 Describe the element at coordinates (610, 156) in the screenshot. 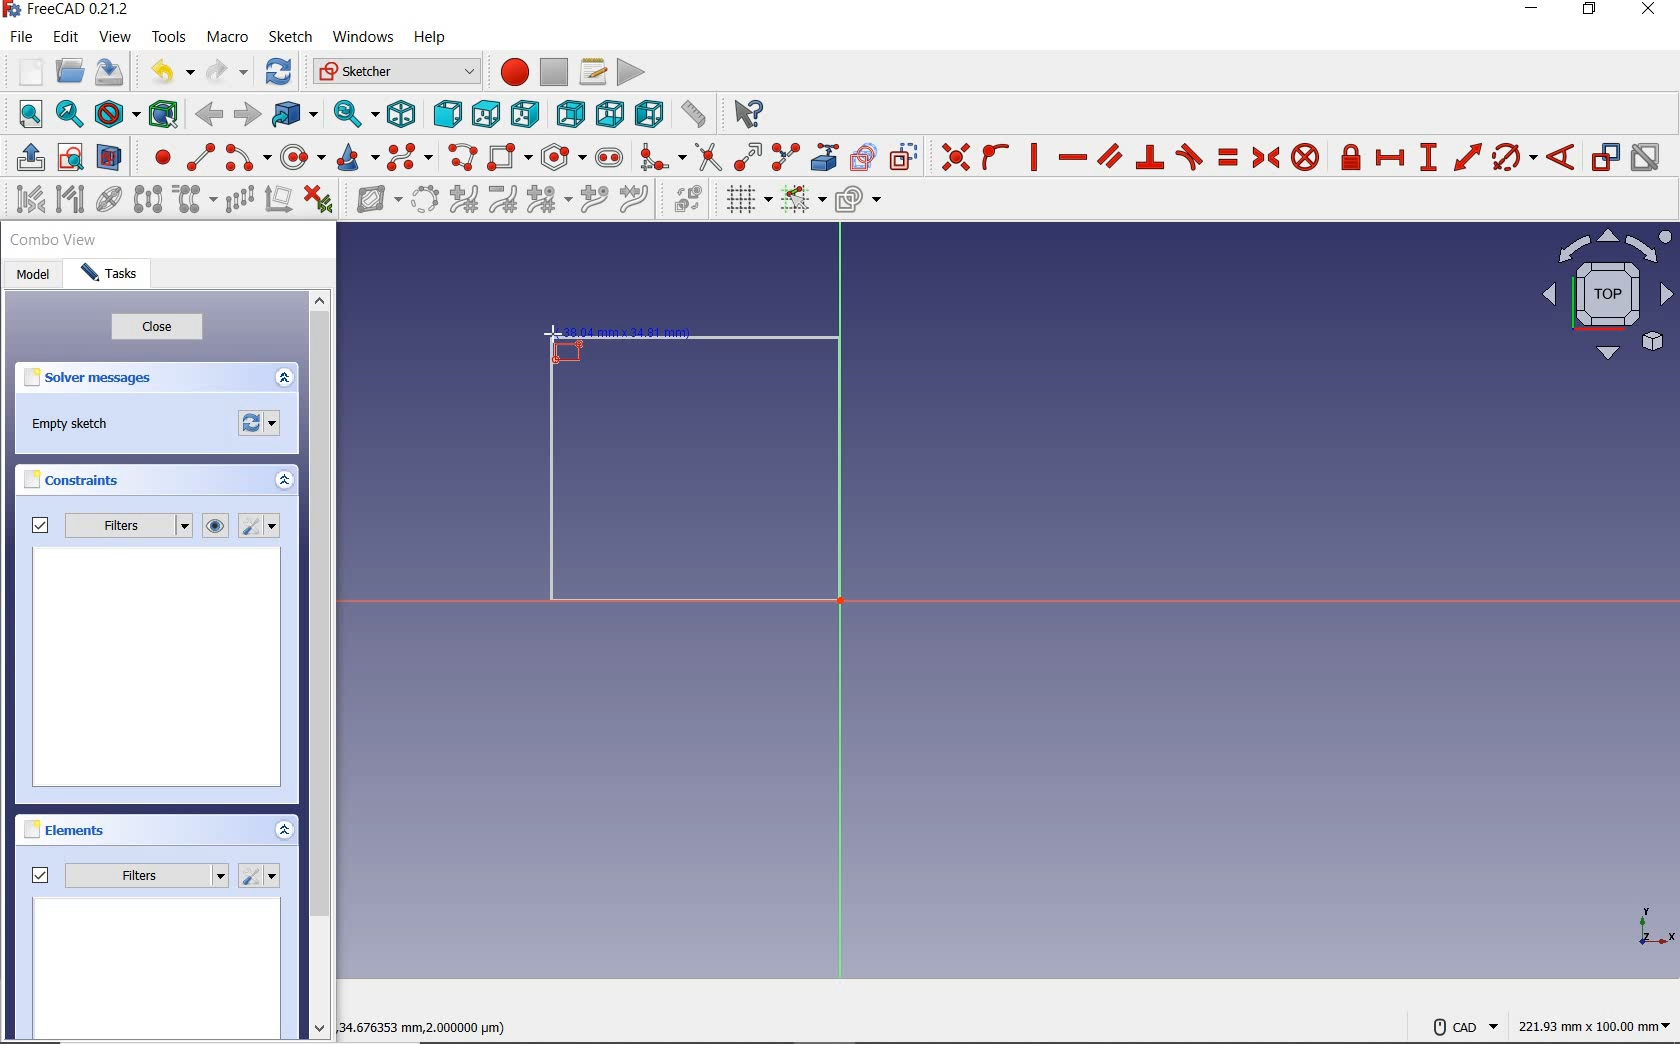

I see `create slot` at that location.